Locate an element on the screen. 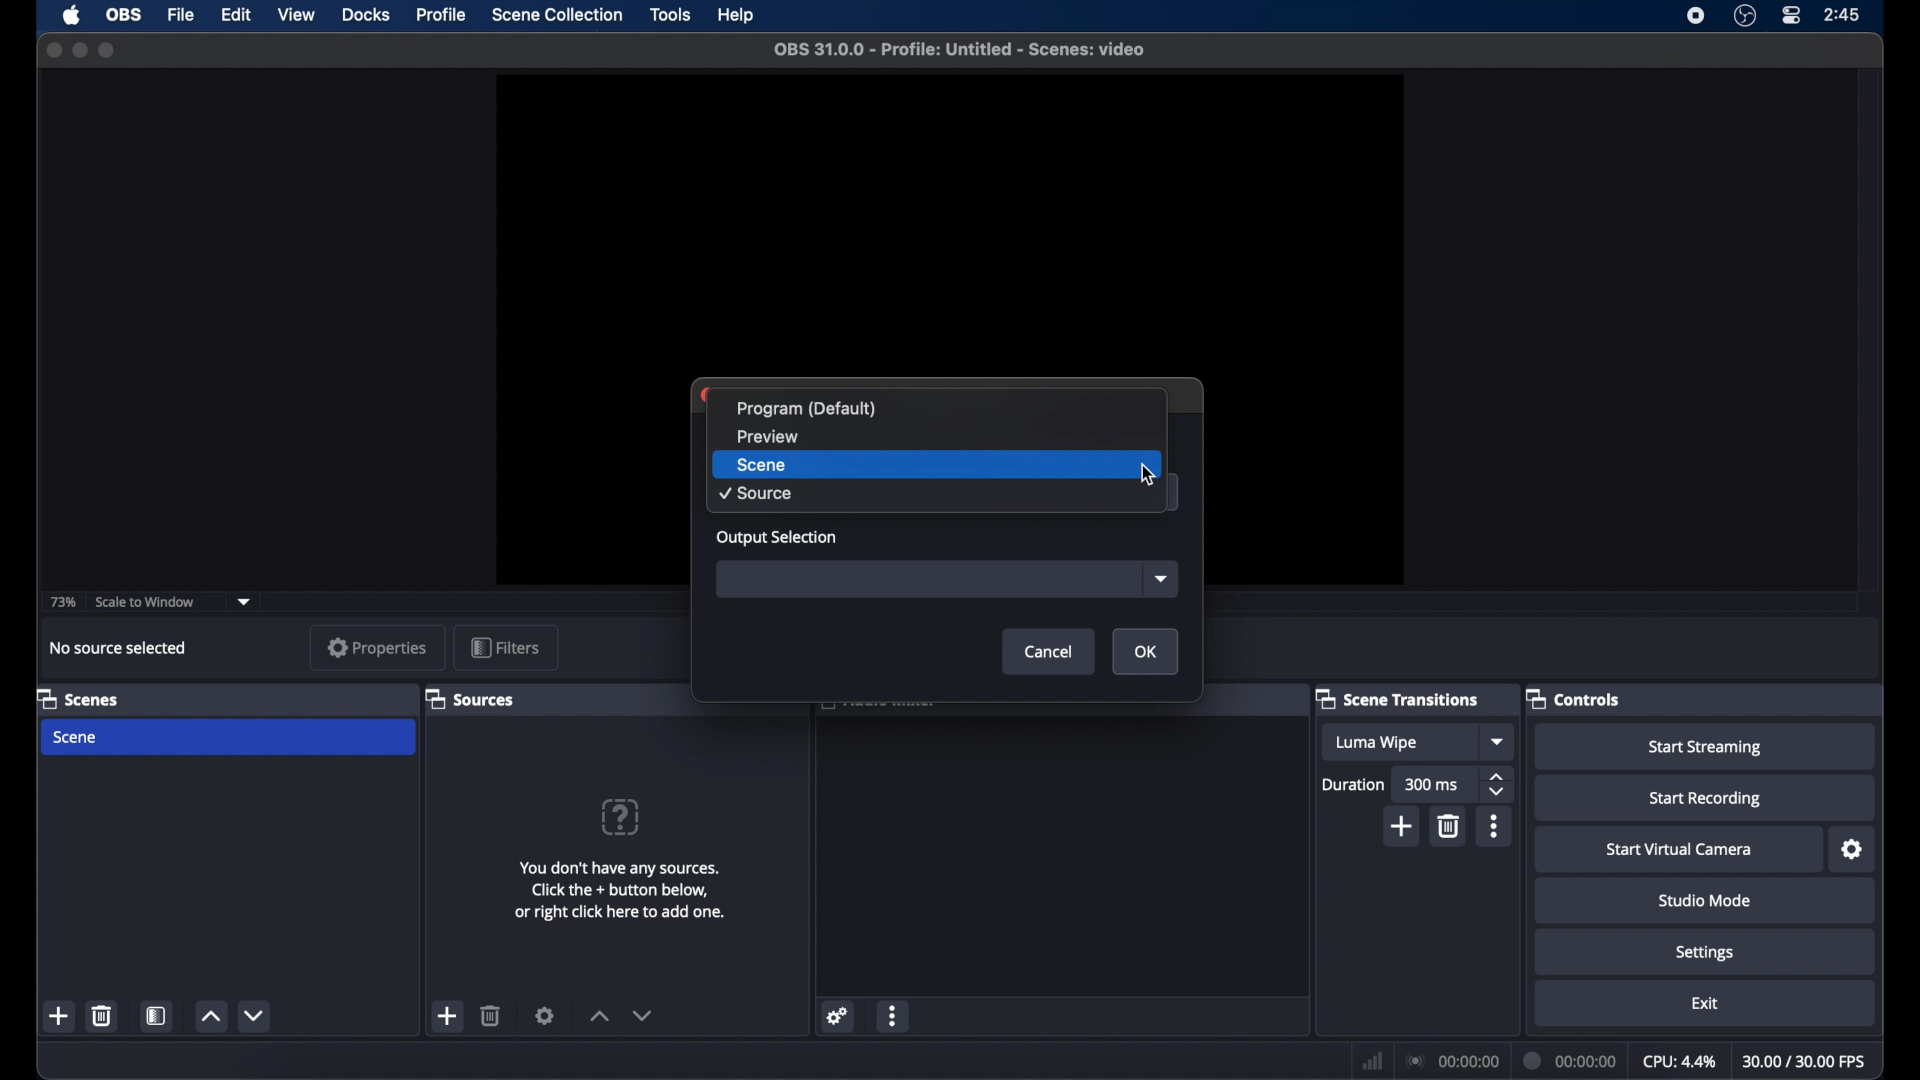  tools is located at coordinates (672, 15).